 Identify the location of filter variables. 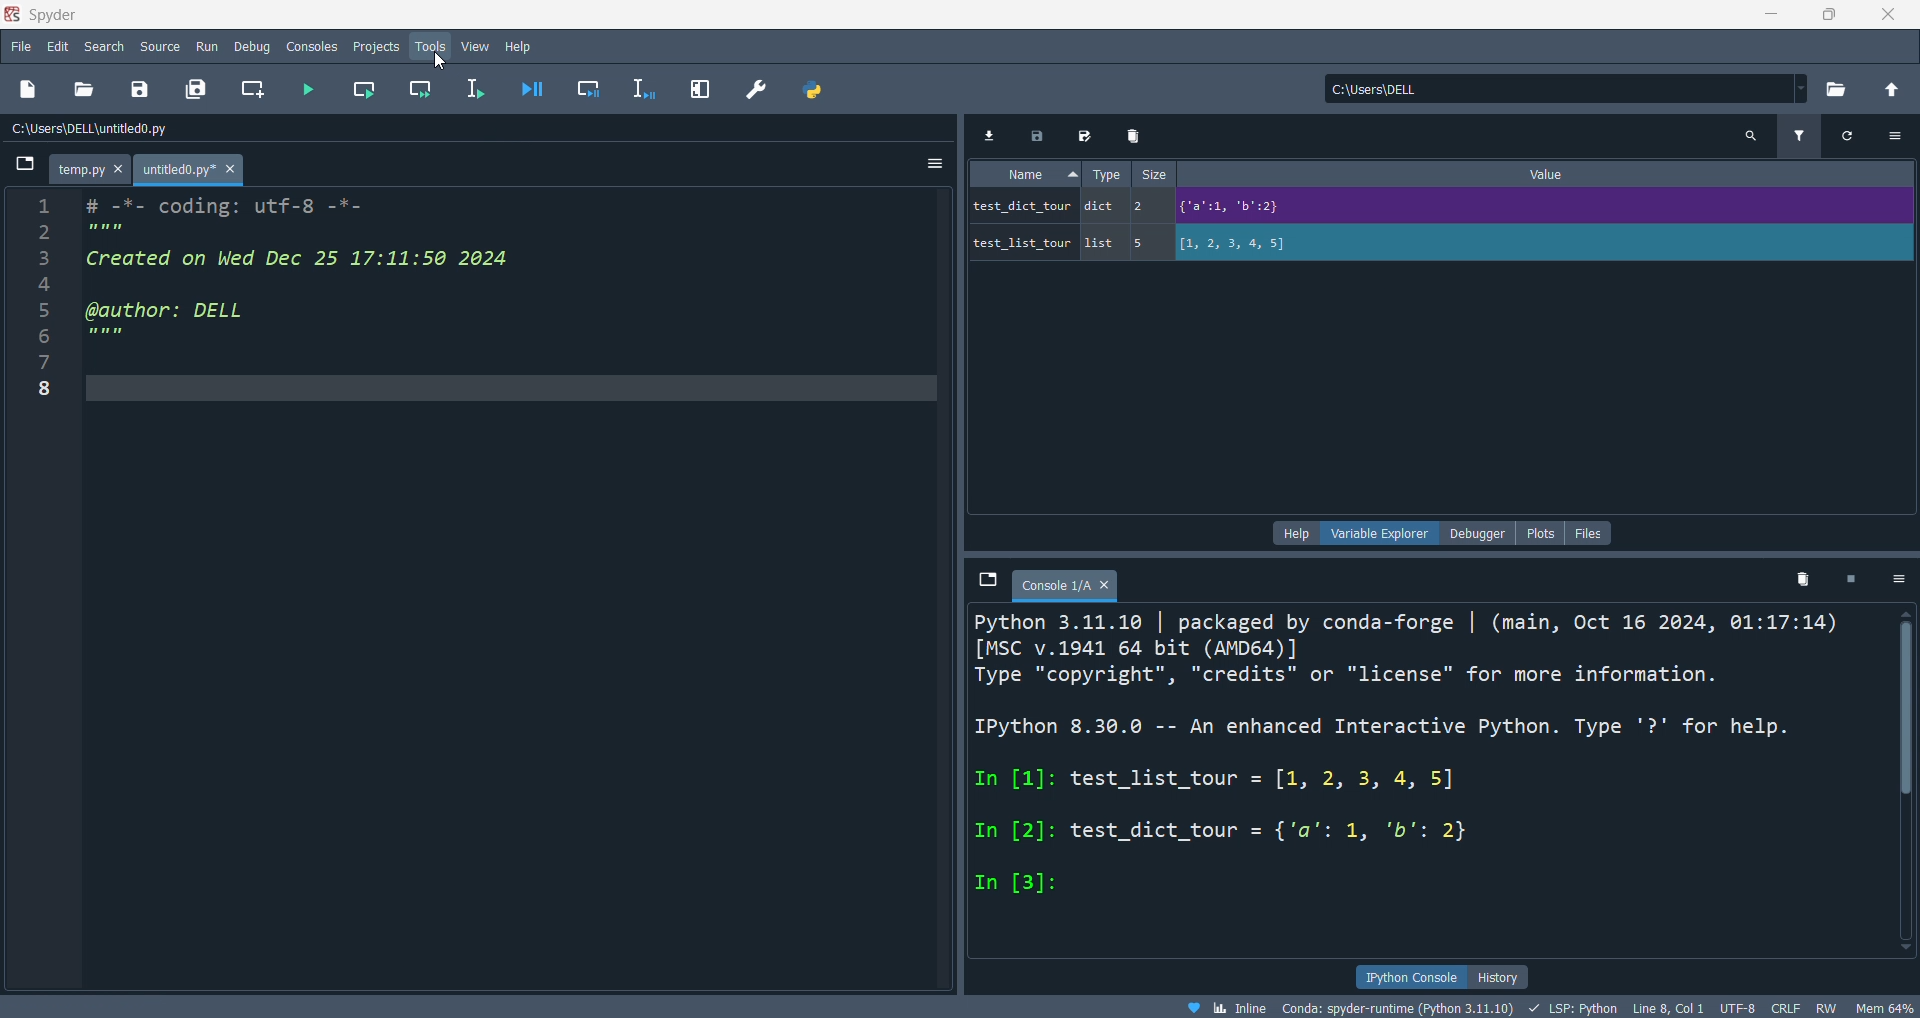
(1799, 138).